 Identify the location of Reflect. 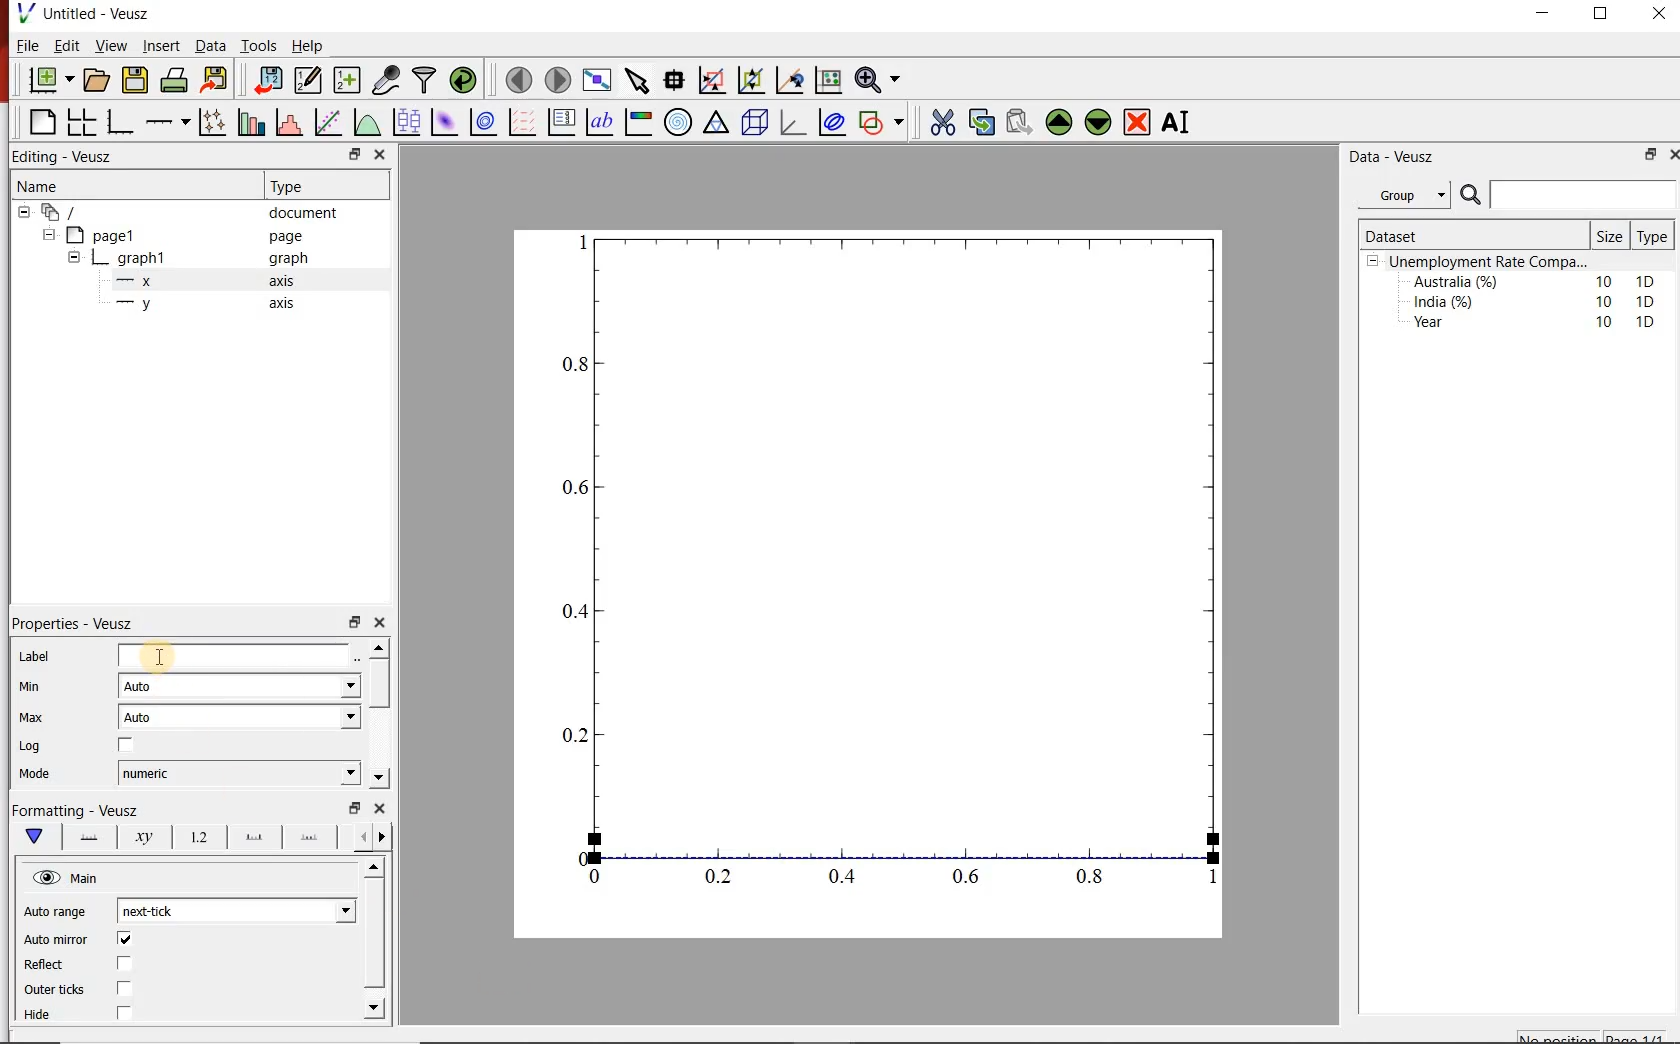
(45, 966).